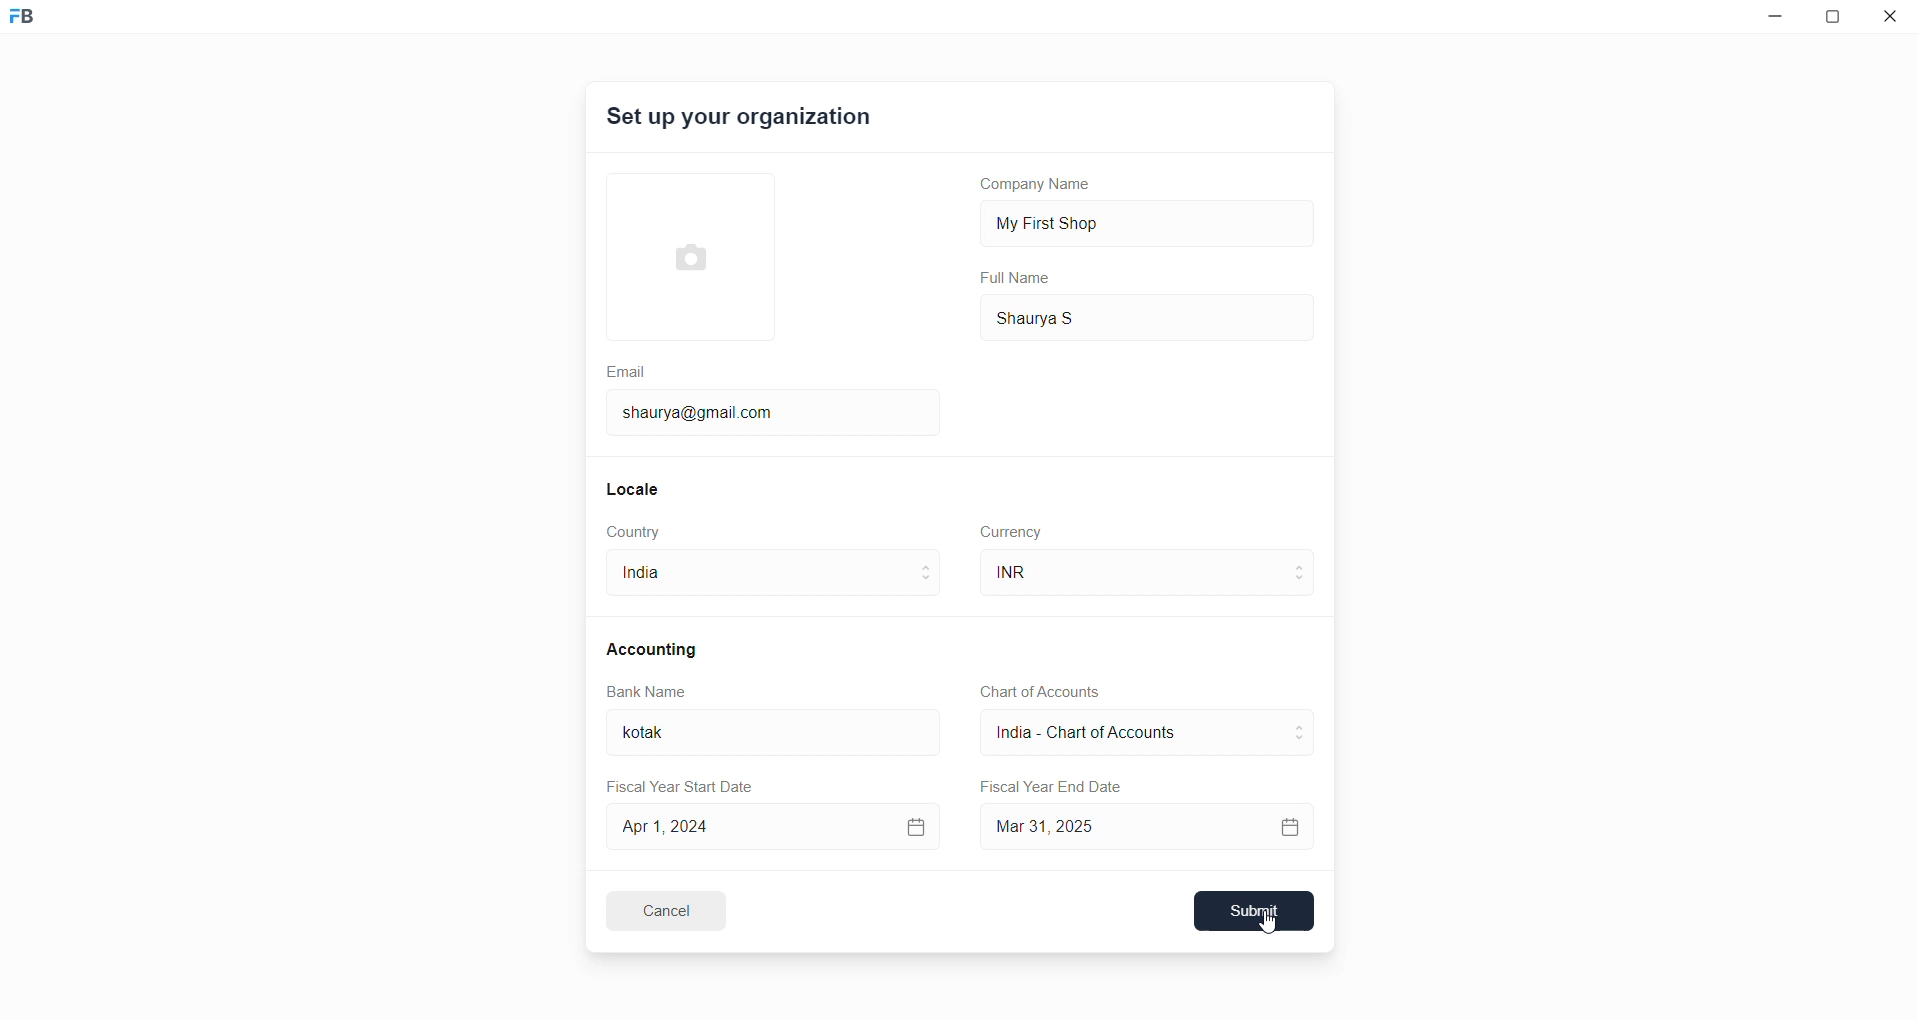 This screenshot has height=1020, width=1918. Describe the element at coordinates (1151, 826) in the screenshot. I see `Mar 31, 2025` at that location.